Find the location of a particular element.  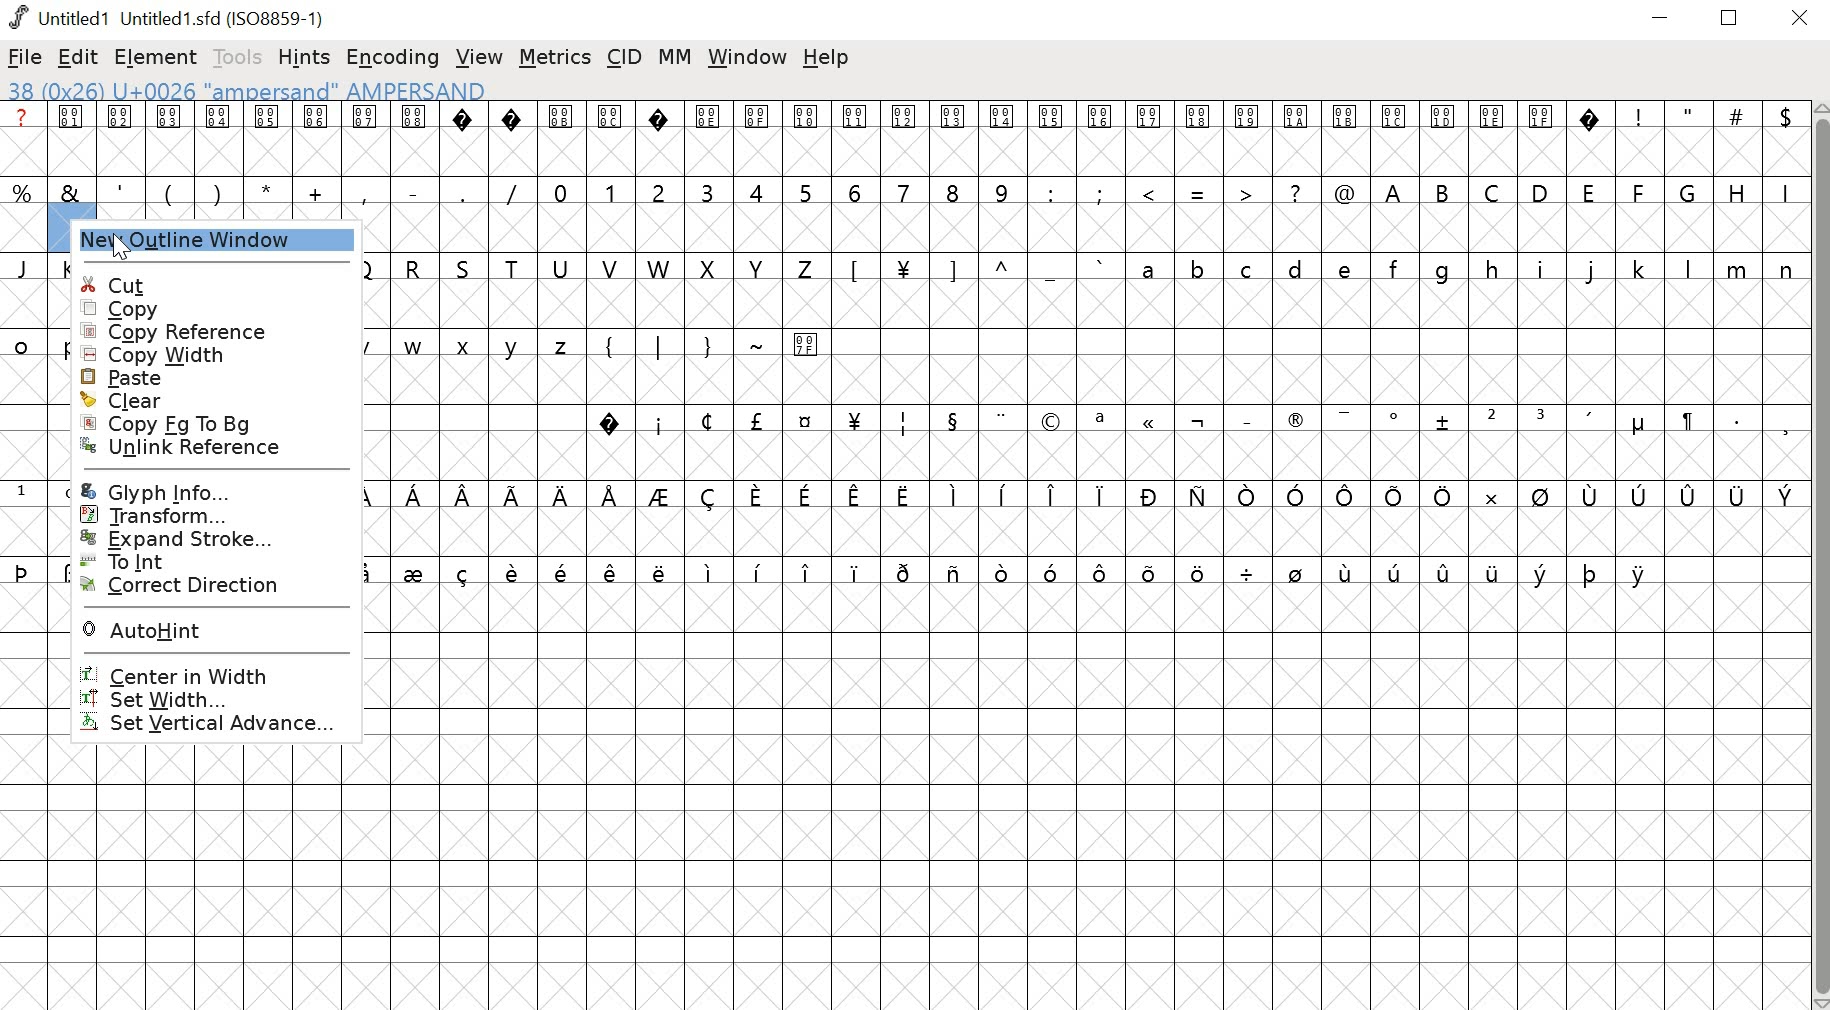

y is located at coordinates (516, 346).